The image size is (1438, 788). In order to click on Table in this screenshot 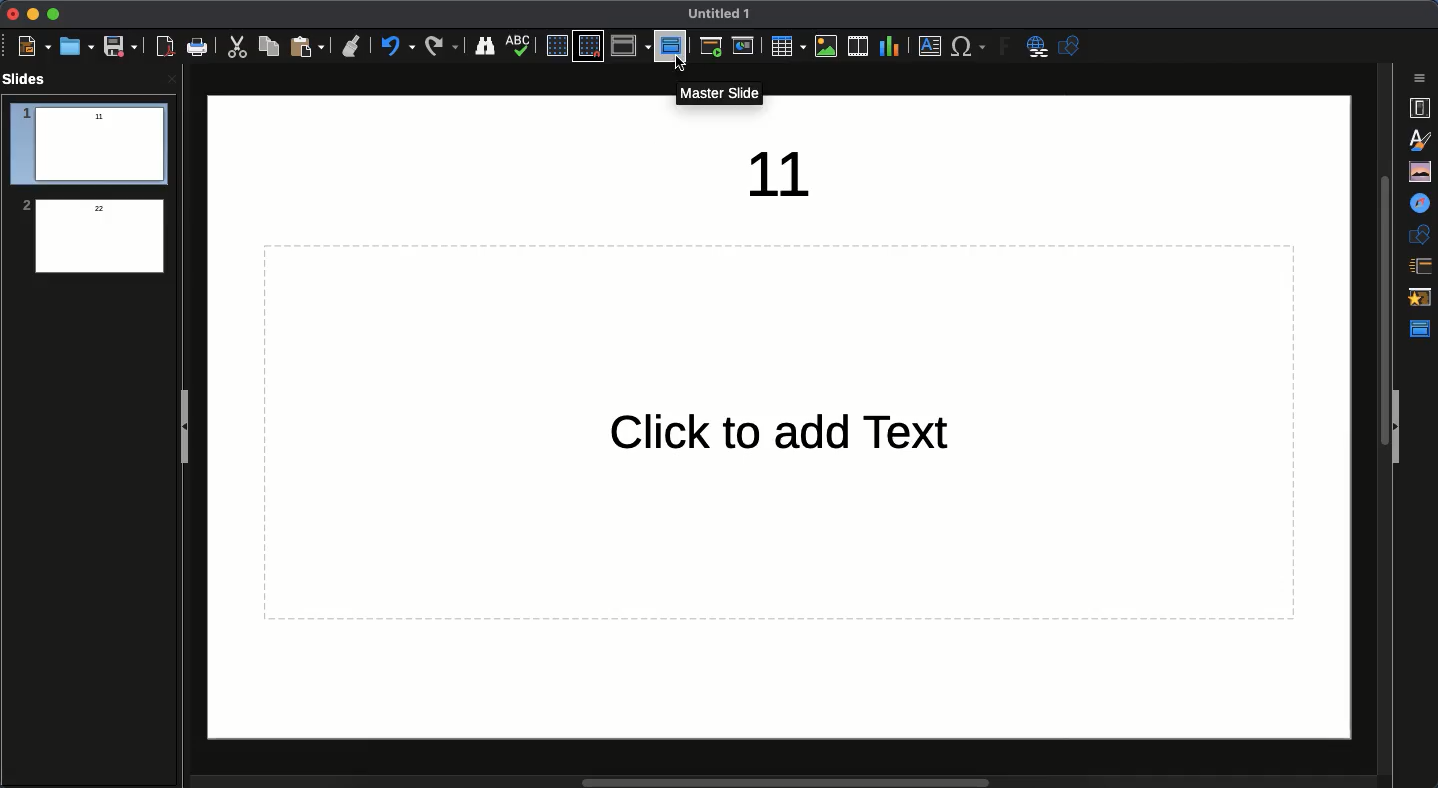, I will do `click(786, 46)`.